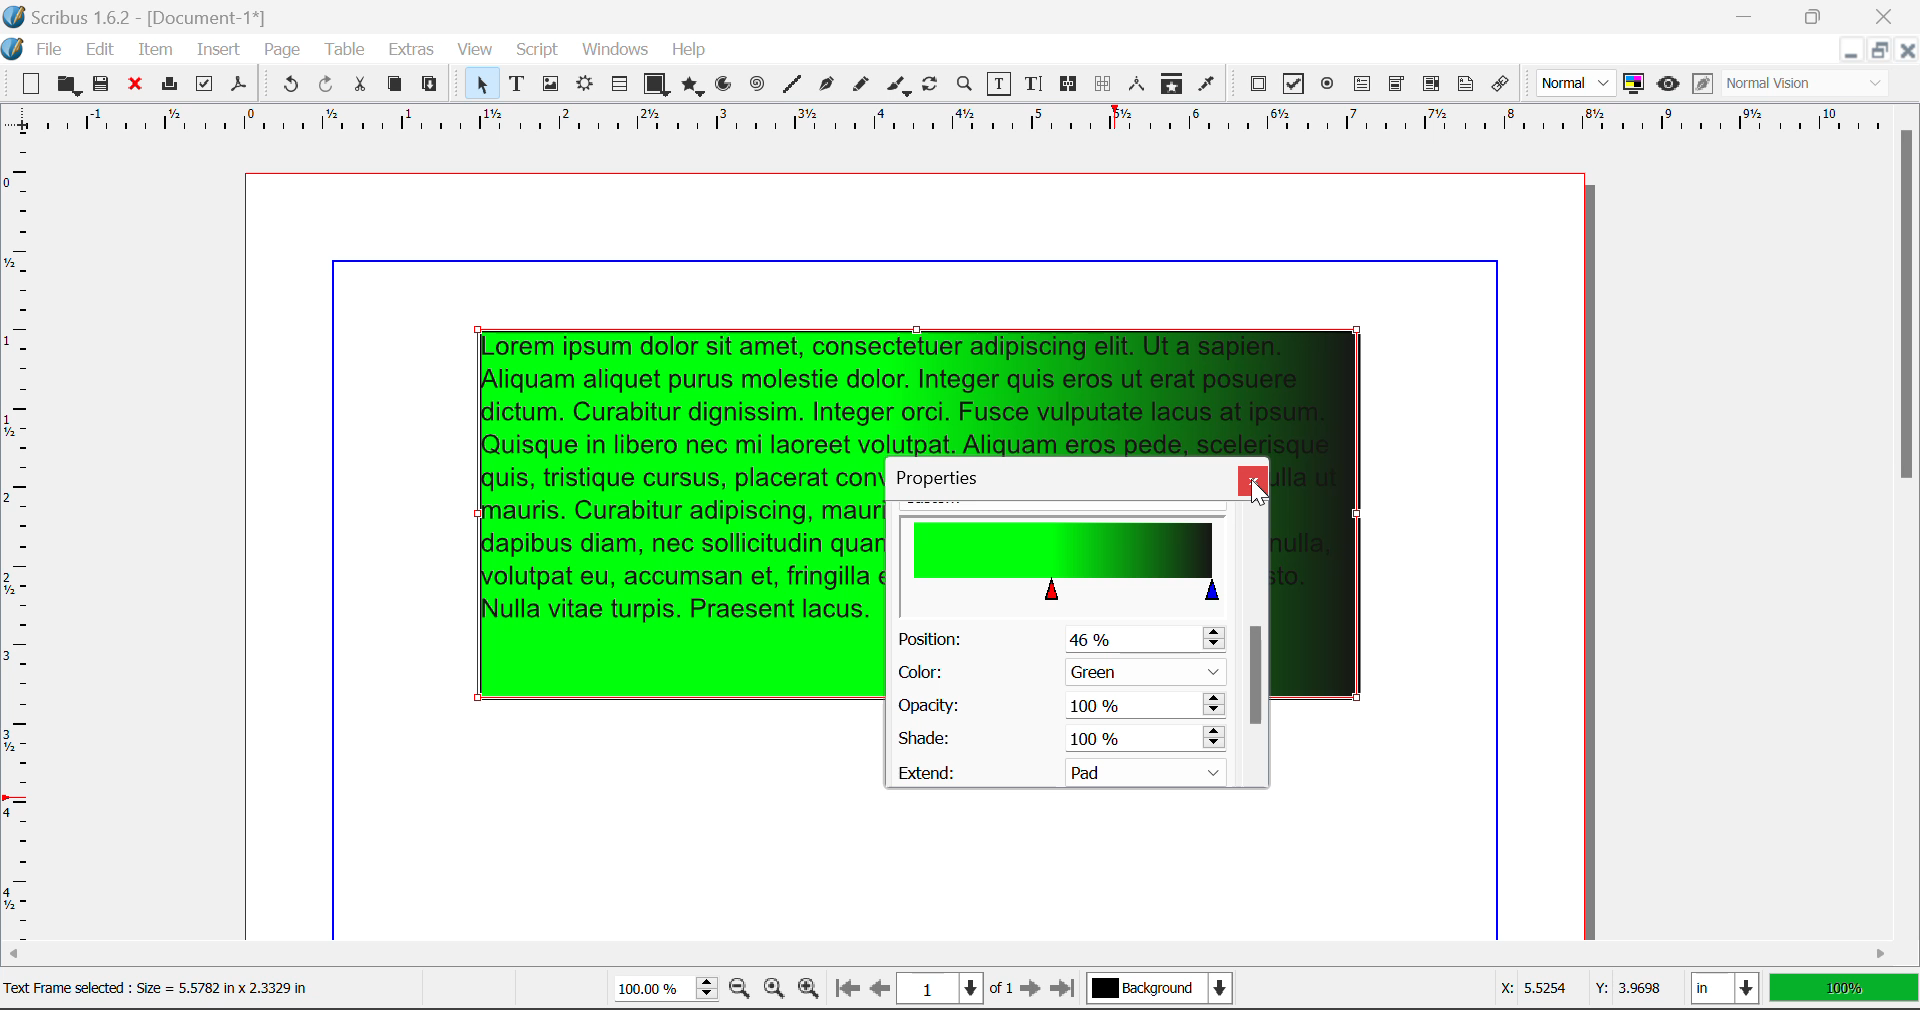  What do you see at coordinates (845, 990) in the screenshot?
I see `First Page` at bounding box center [845, 990].